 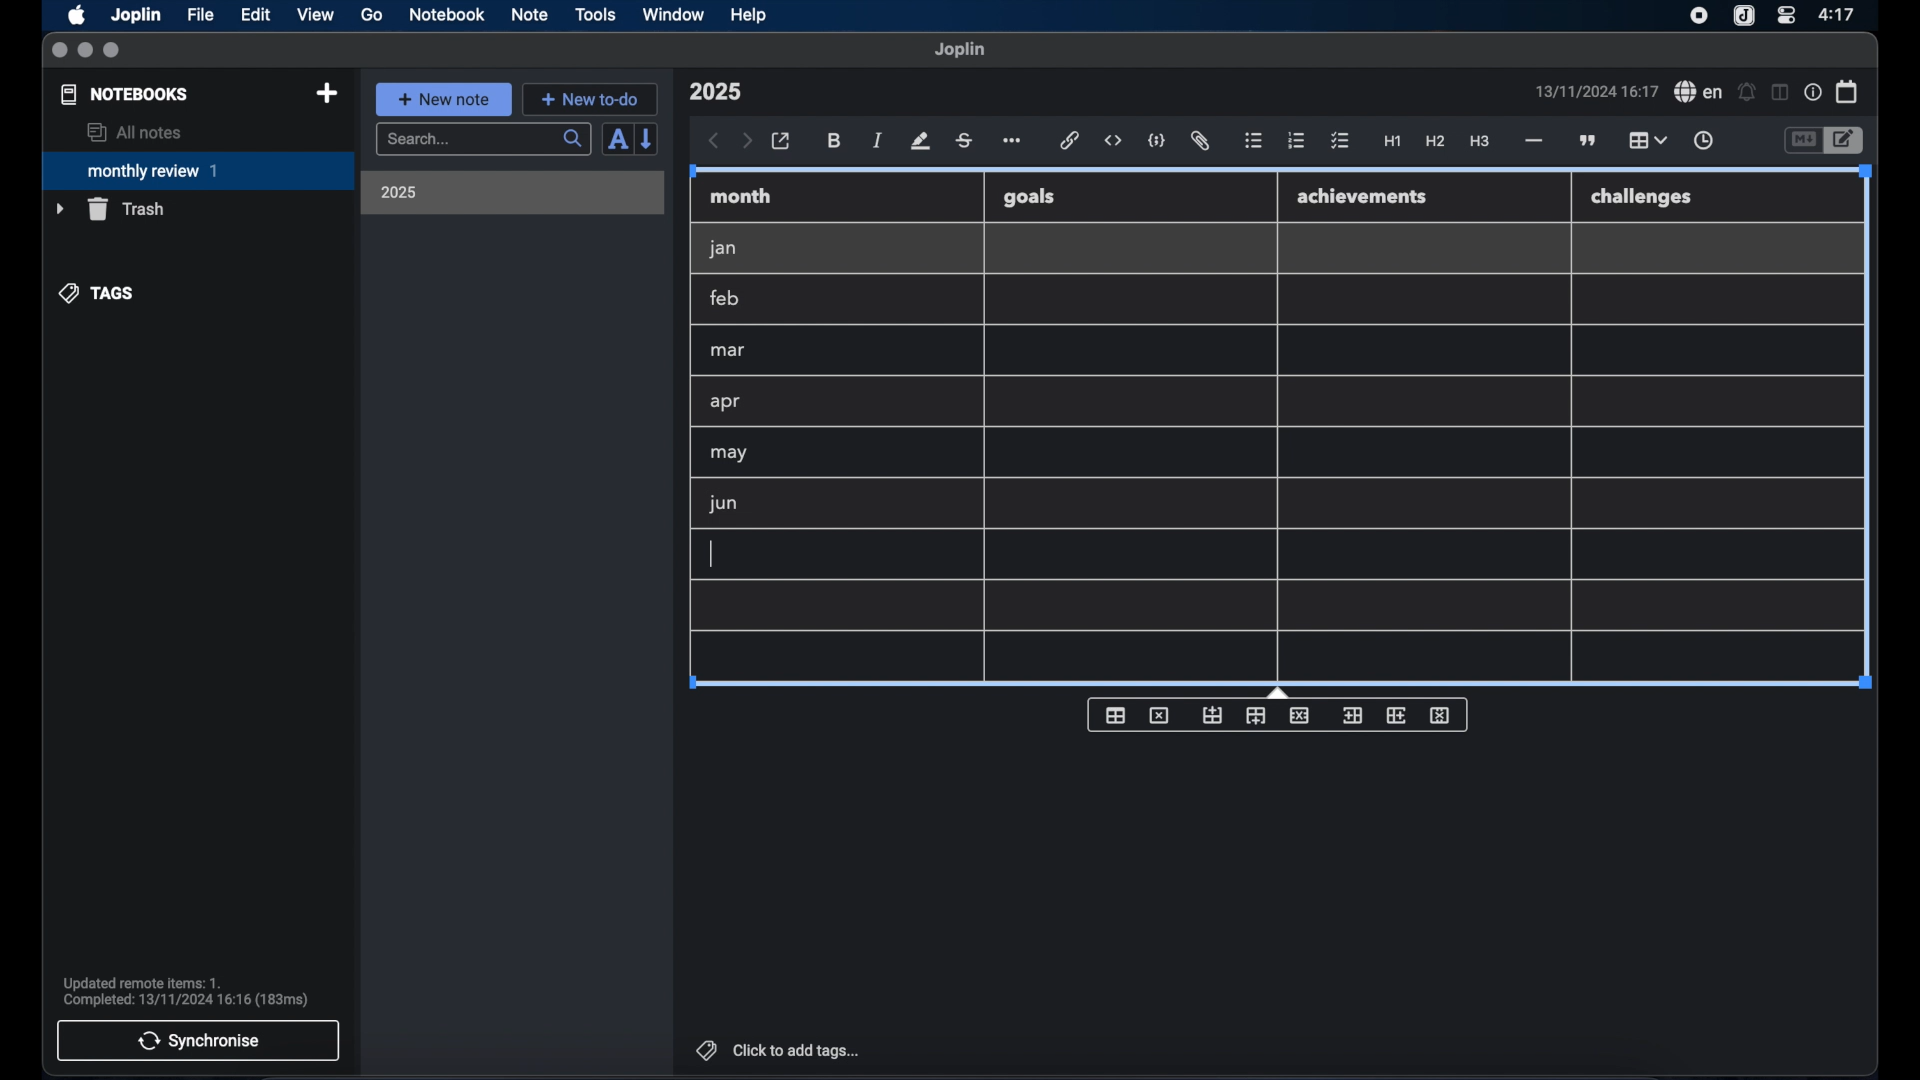 What do you see at coordinates (75, 15) in the screenshot?
I see `apple icon` at bounding box center [75, 15].